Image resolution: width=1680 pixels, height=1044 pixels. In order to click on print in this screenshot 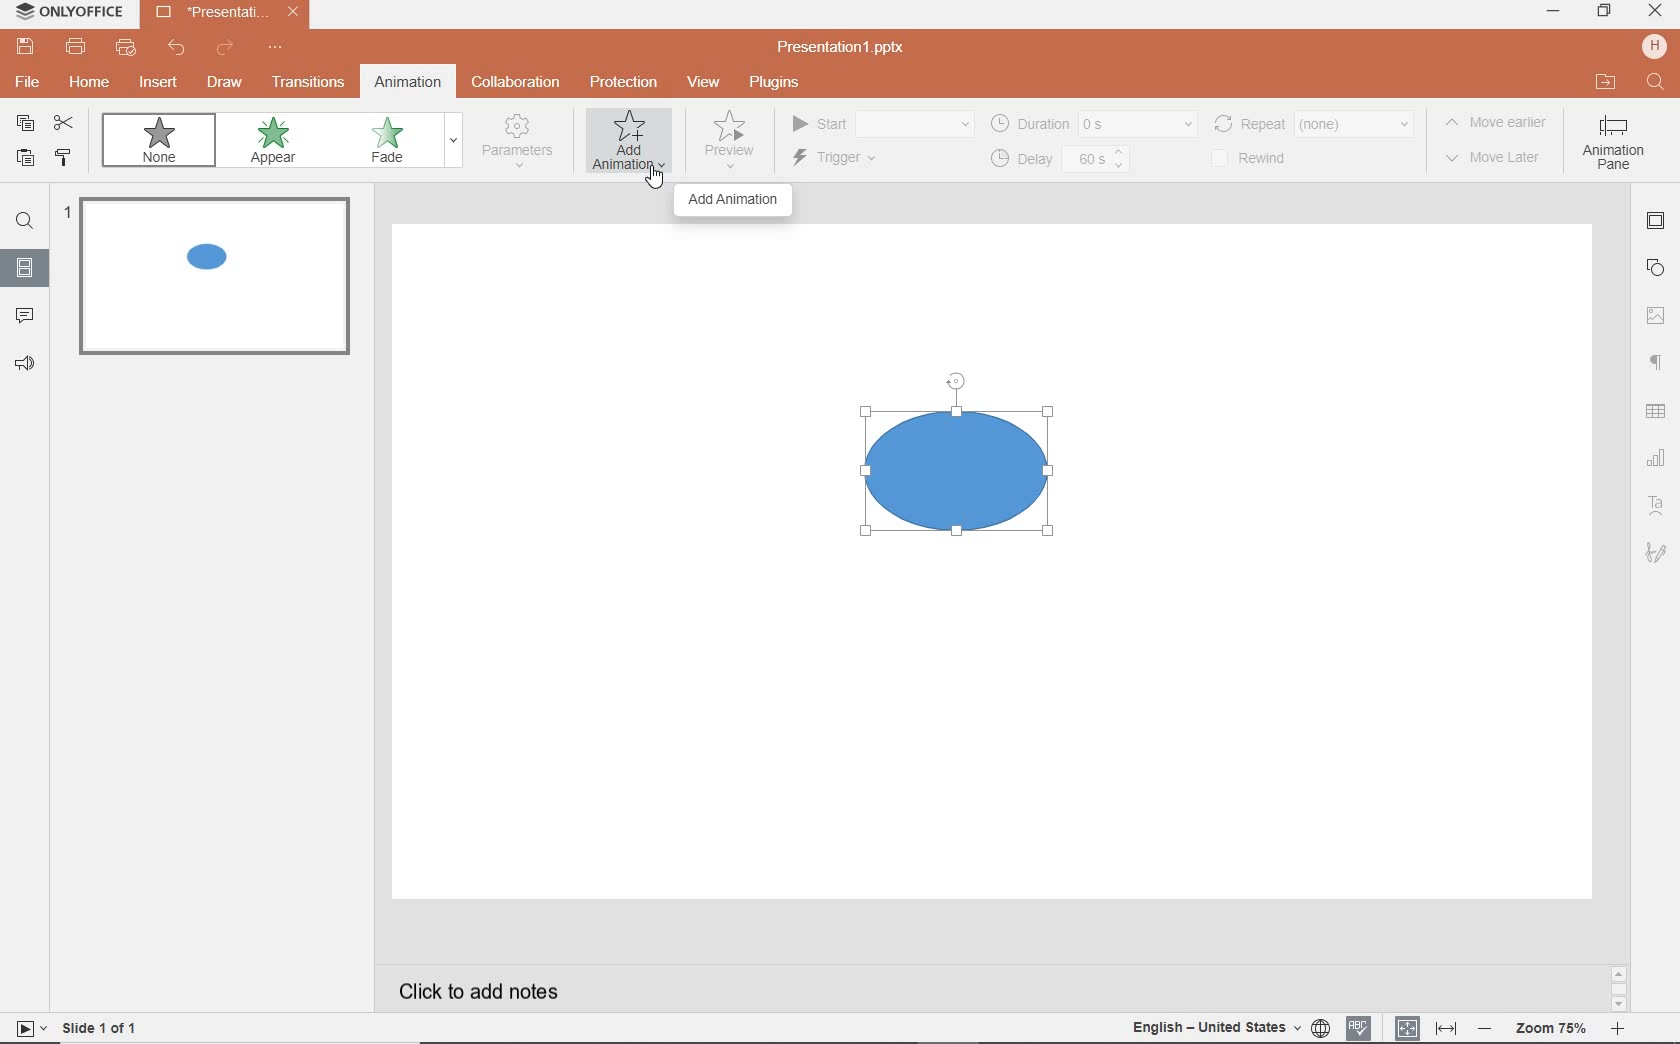, I will do `click(76, 49)`.